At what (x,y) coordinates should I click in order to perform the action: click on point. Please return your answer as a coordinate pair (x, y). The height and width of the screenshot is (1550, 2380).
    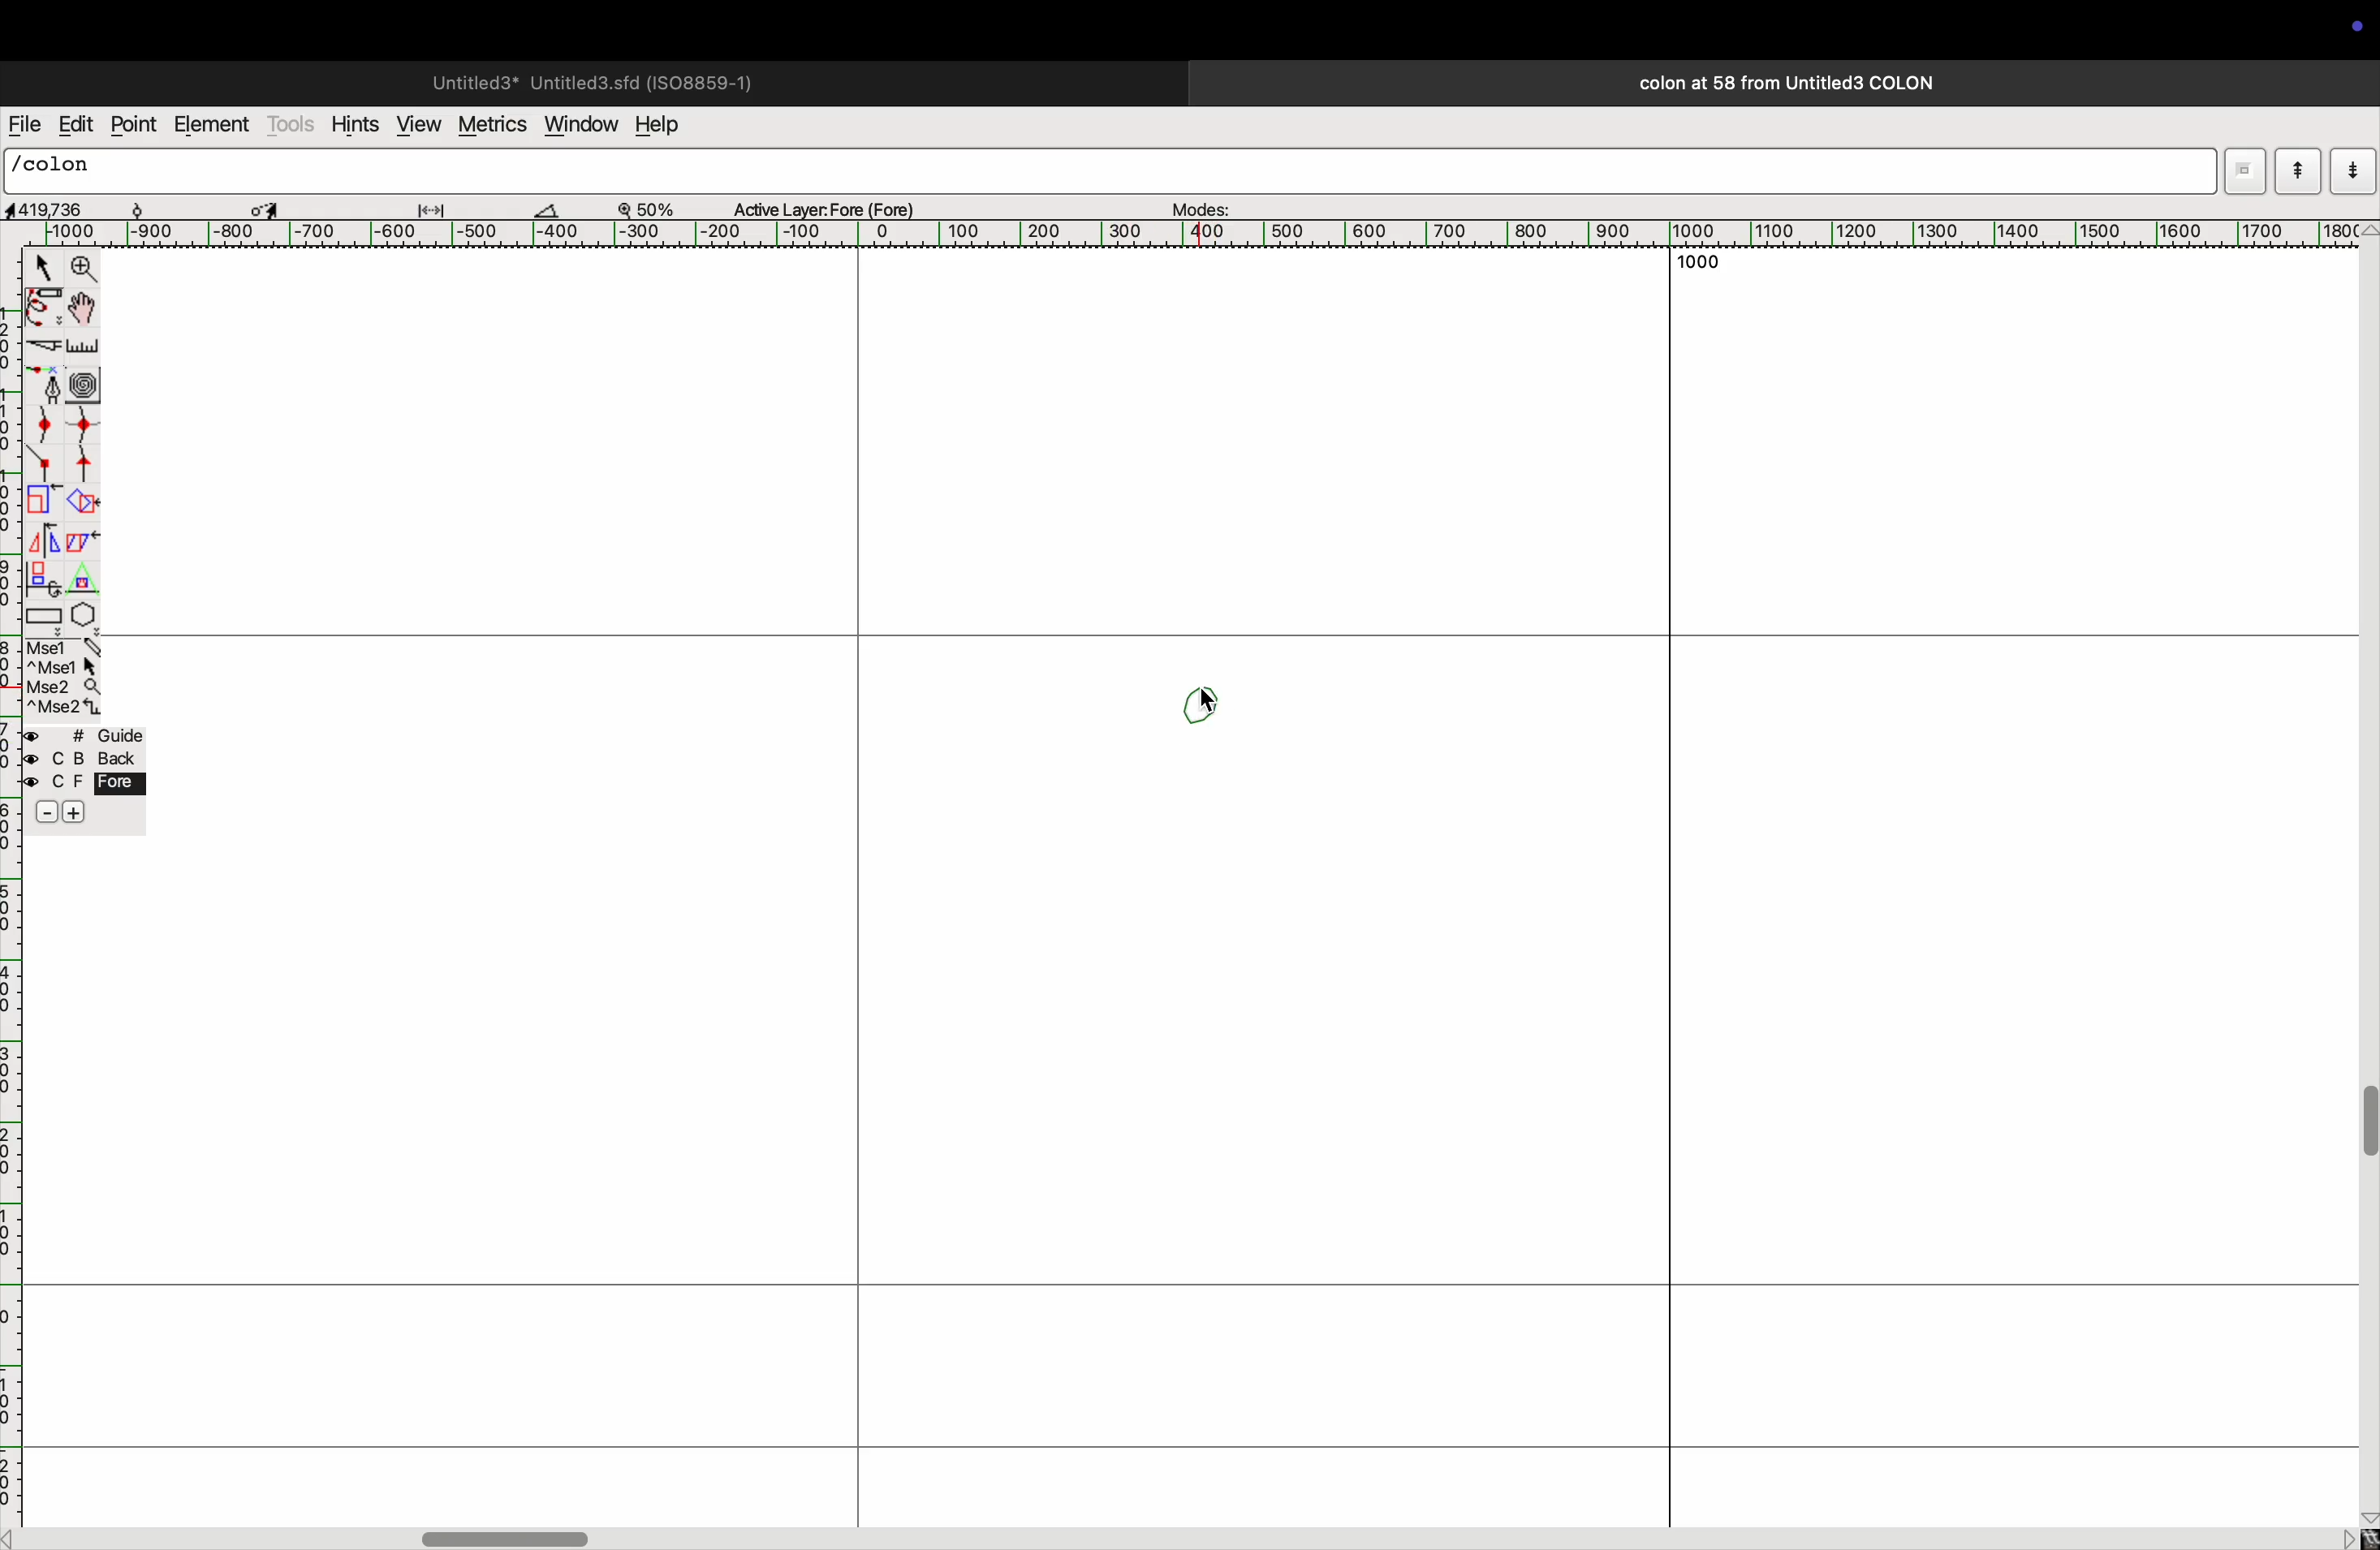
    Looking at the image, I should click on (137, 126).